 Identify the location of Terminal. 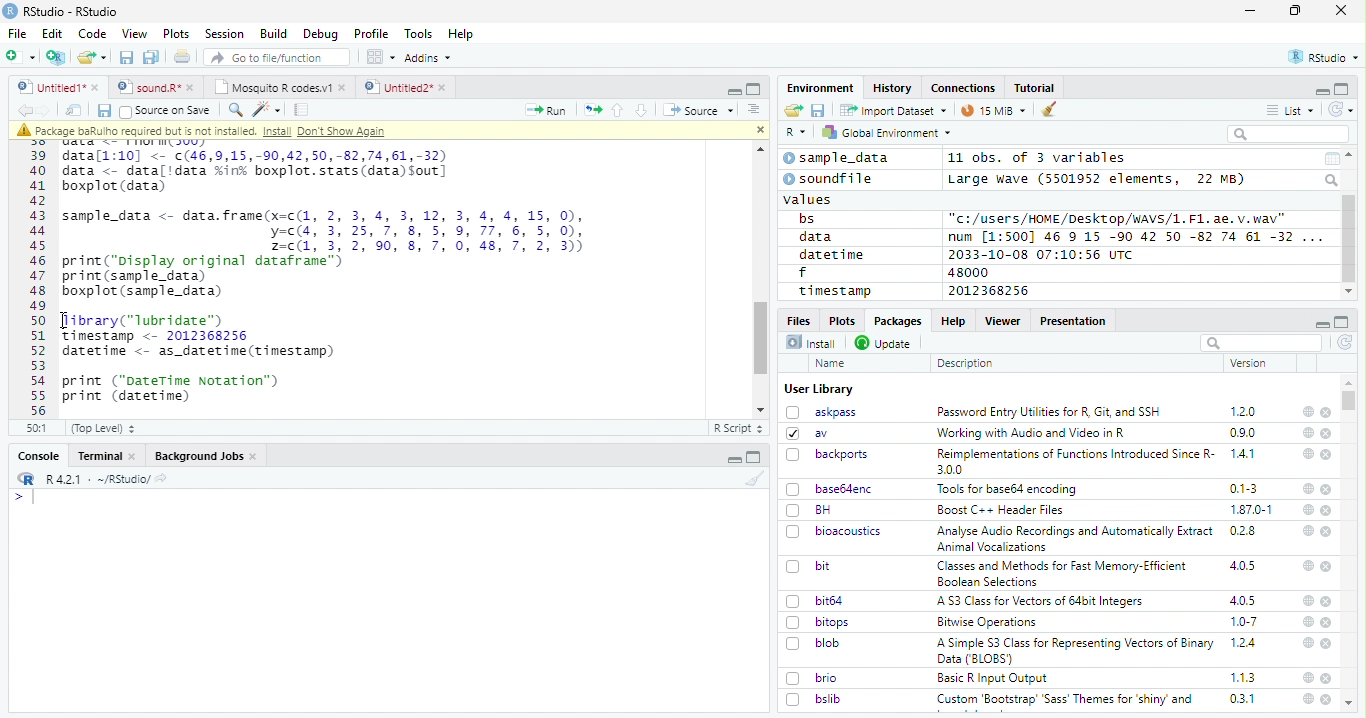
(106, 456).